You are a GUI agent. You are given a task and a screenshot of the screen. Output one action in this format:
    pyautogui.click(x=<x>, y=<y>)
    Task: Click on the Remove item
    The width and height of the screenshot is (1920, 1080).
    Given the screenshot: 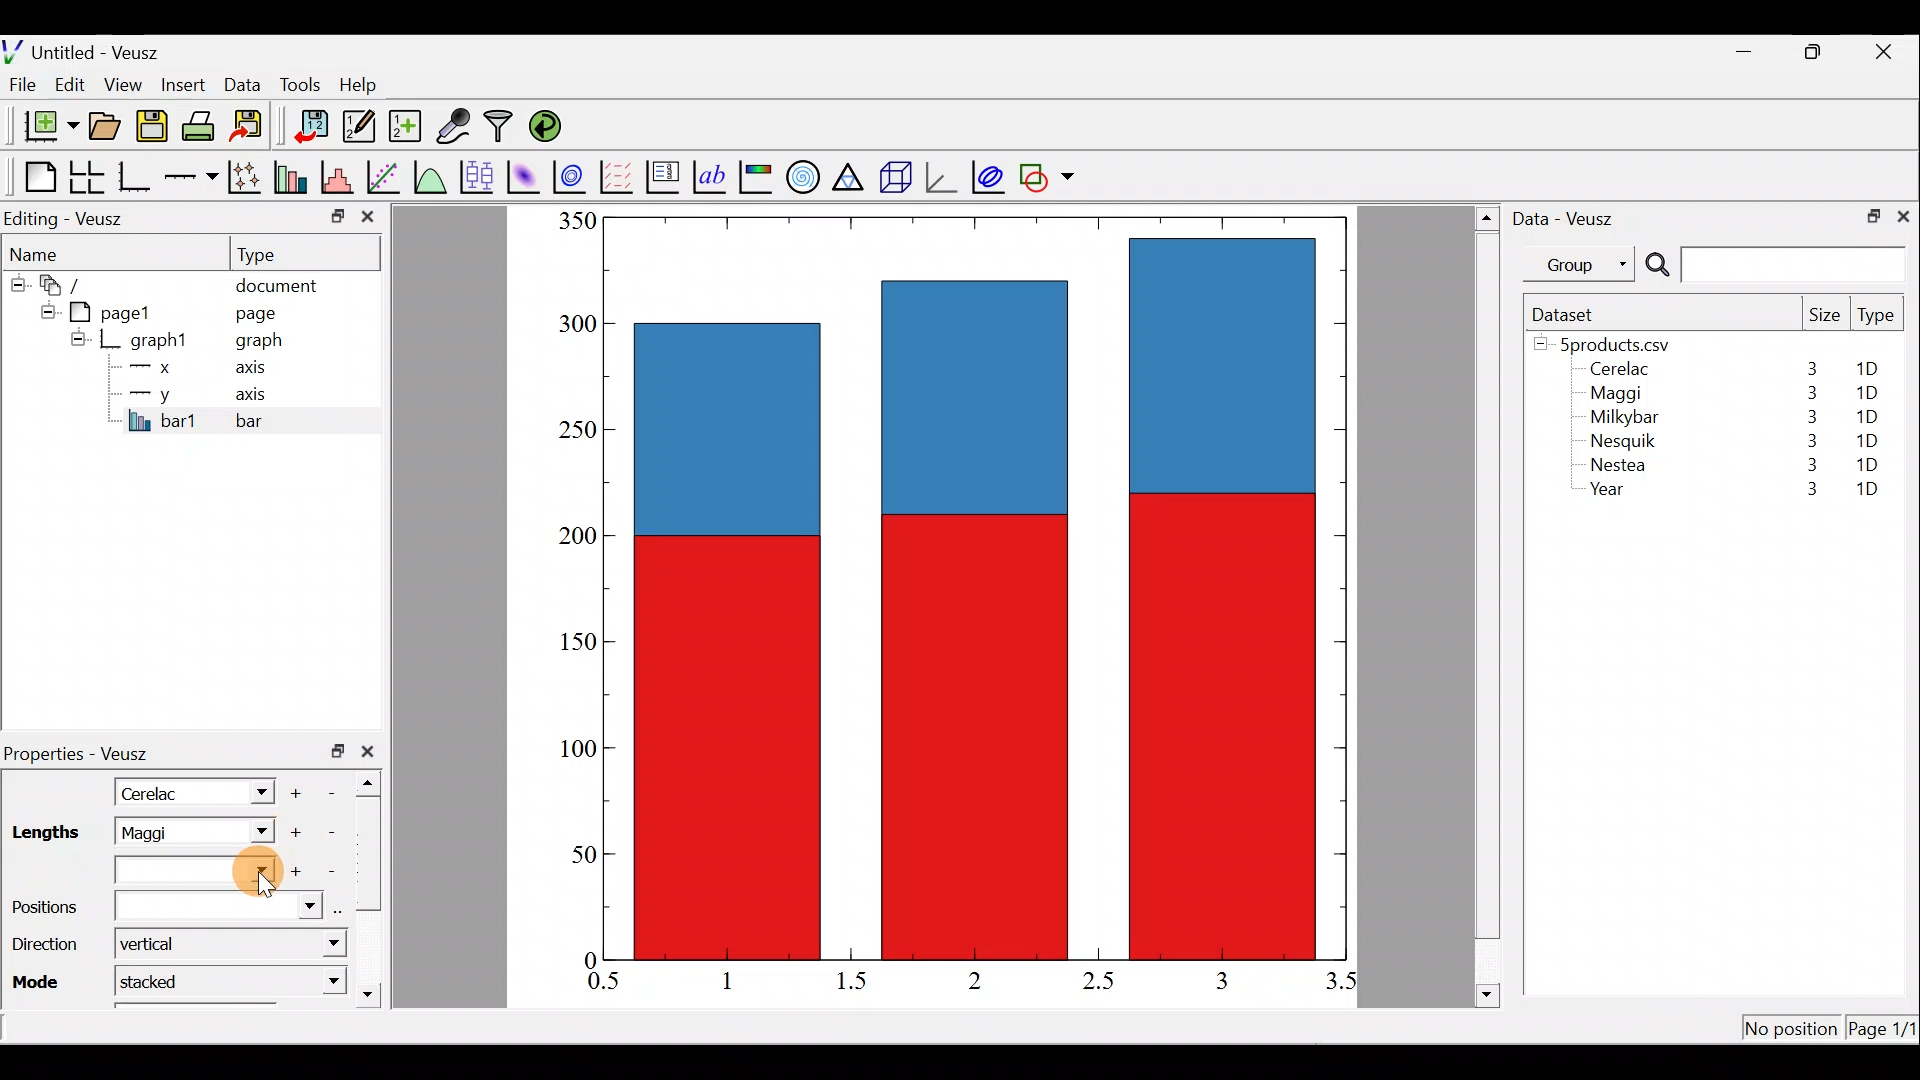 What is the action you would take?
    pyautogui.click(x=338, y=791)
    